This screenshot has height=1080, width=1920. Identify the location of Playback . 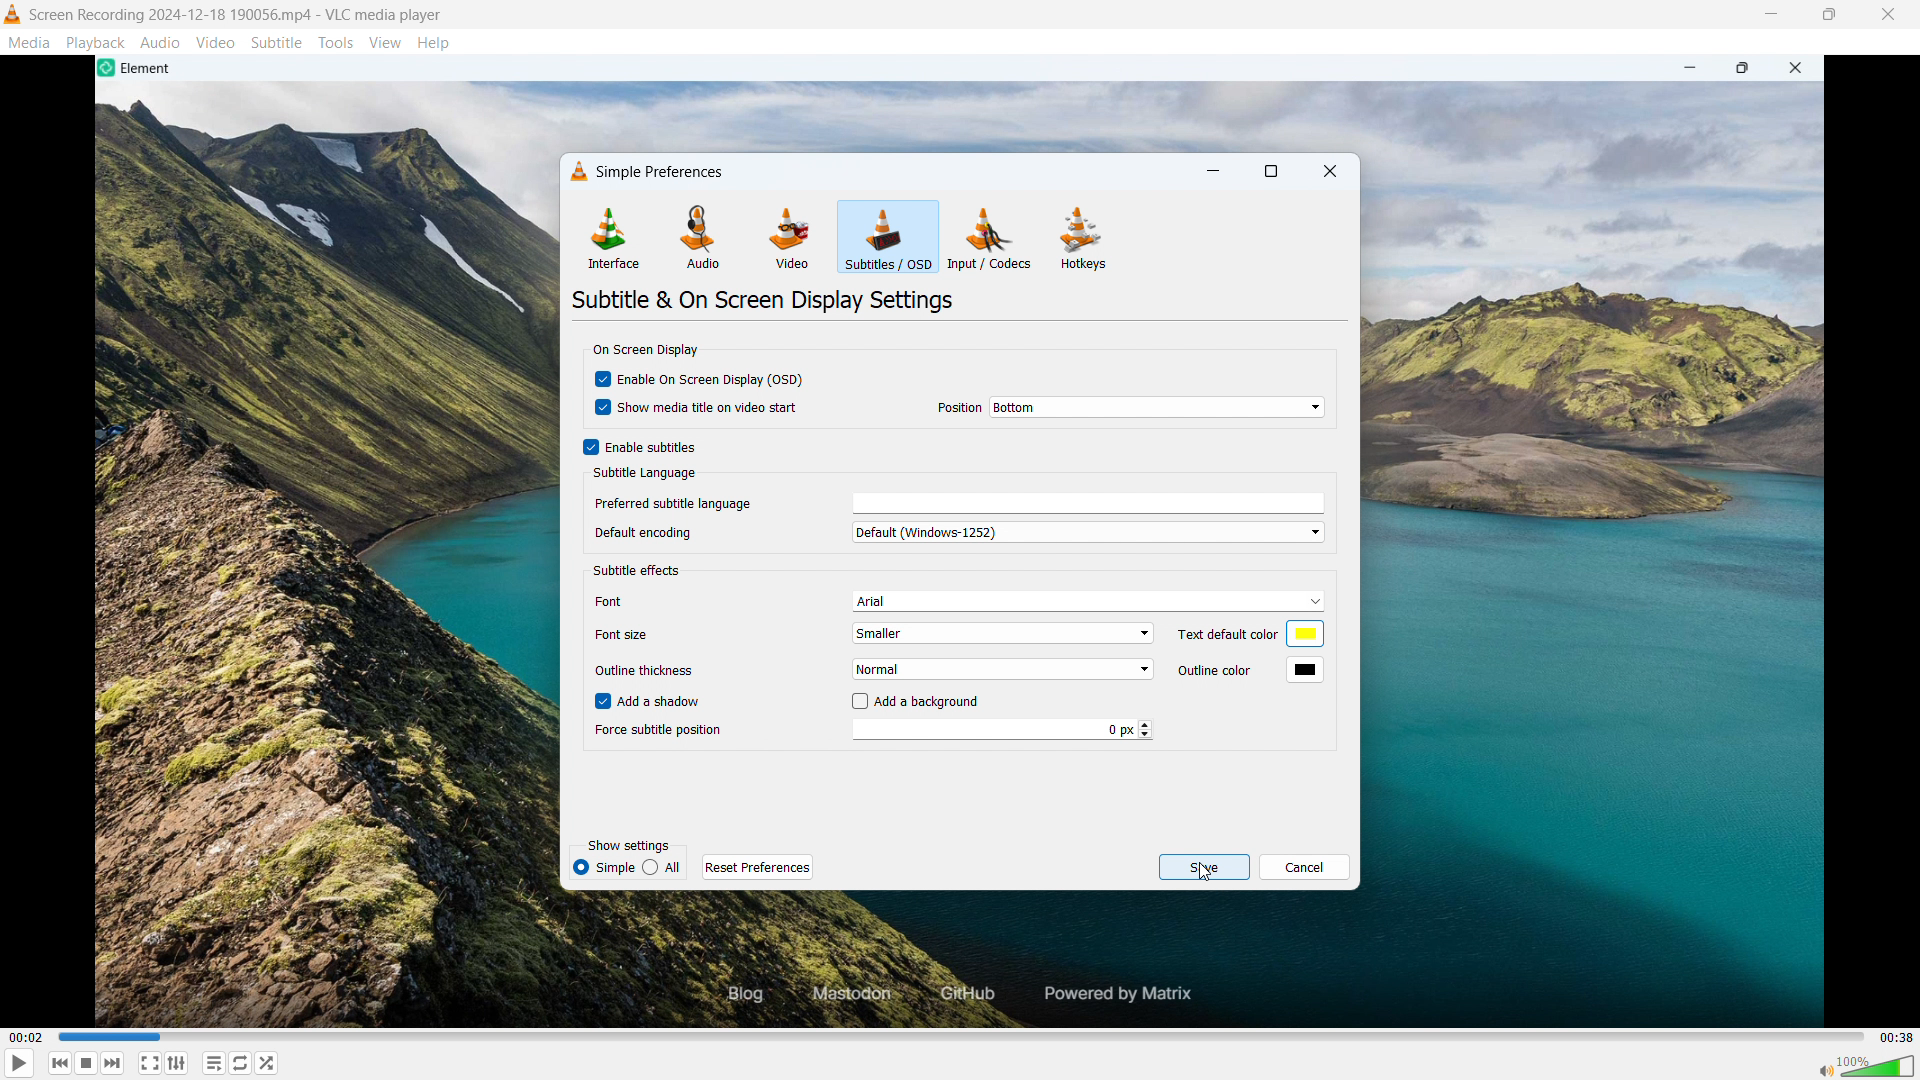
(96, 42).